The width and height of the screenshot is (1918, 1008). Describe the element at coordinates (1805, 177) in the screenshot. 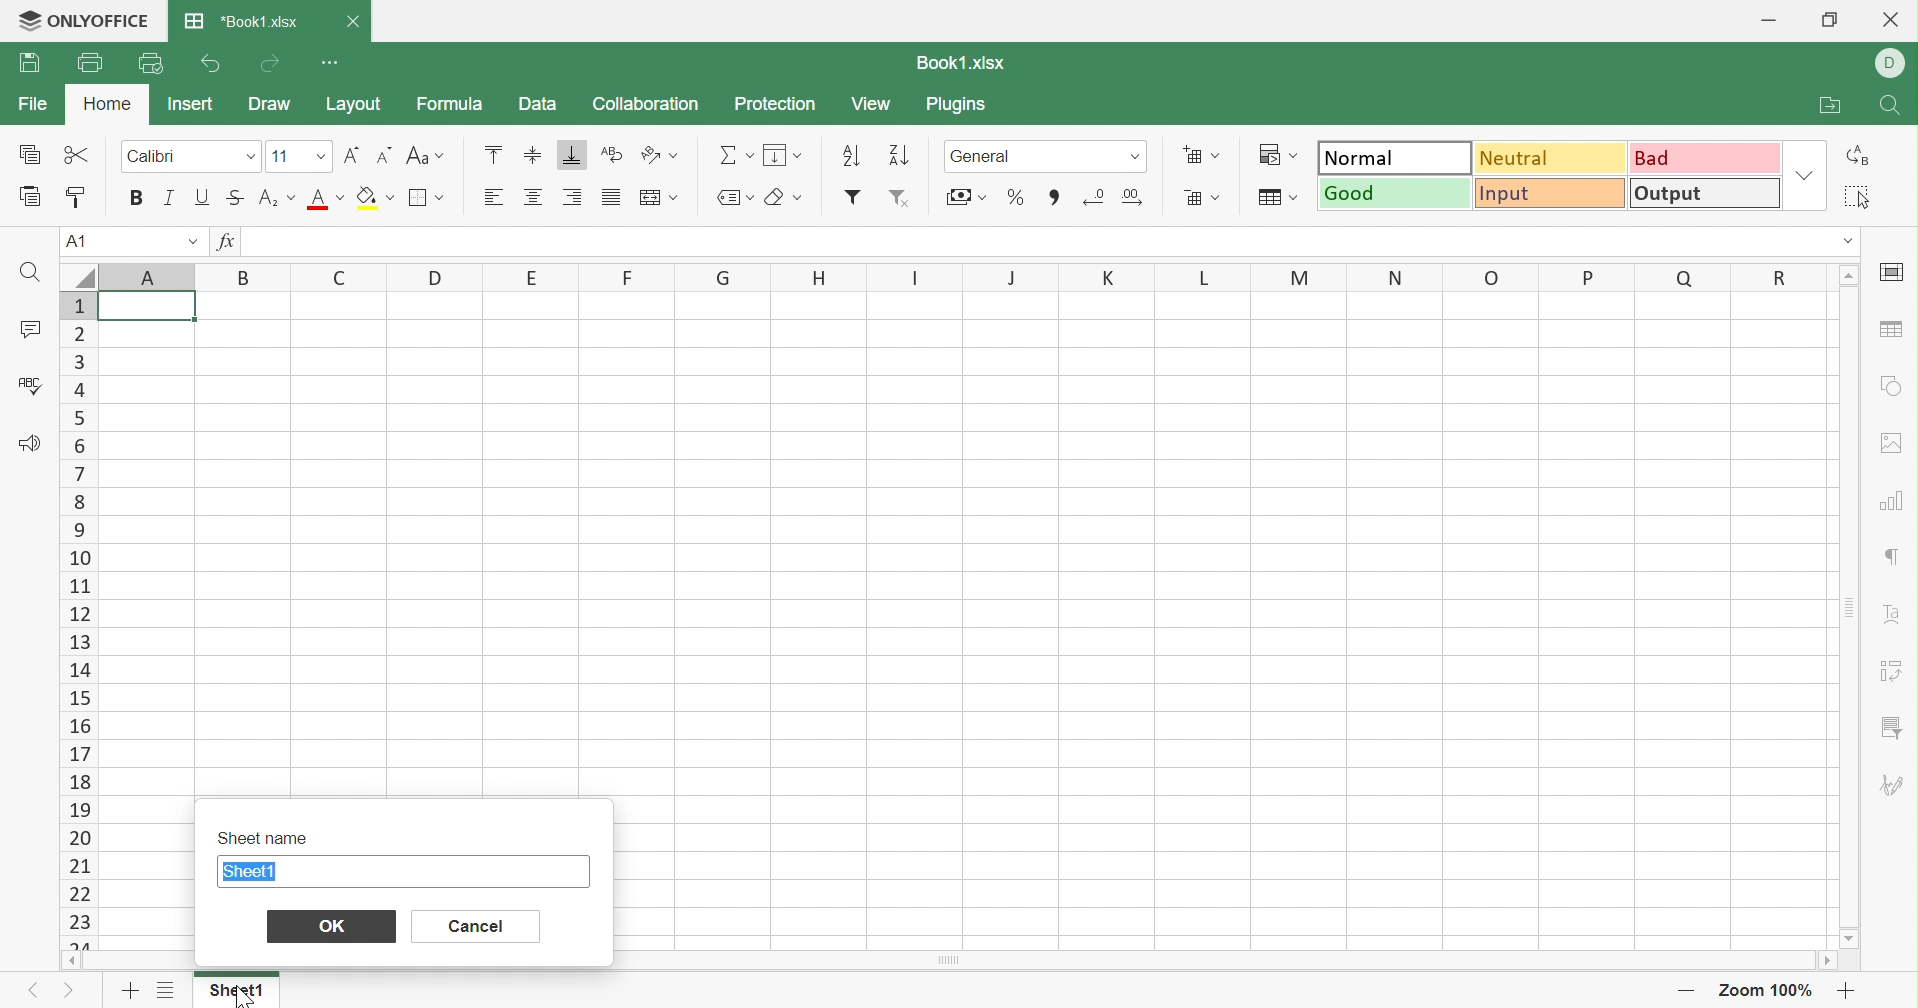

I see `Drop Down` at that location.